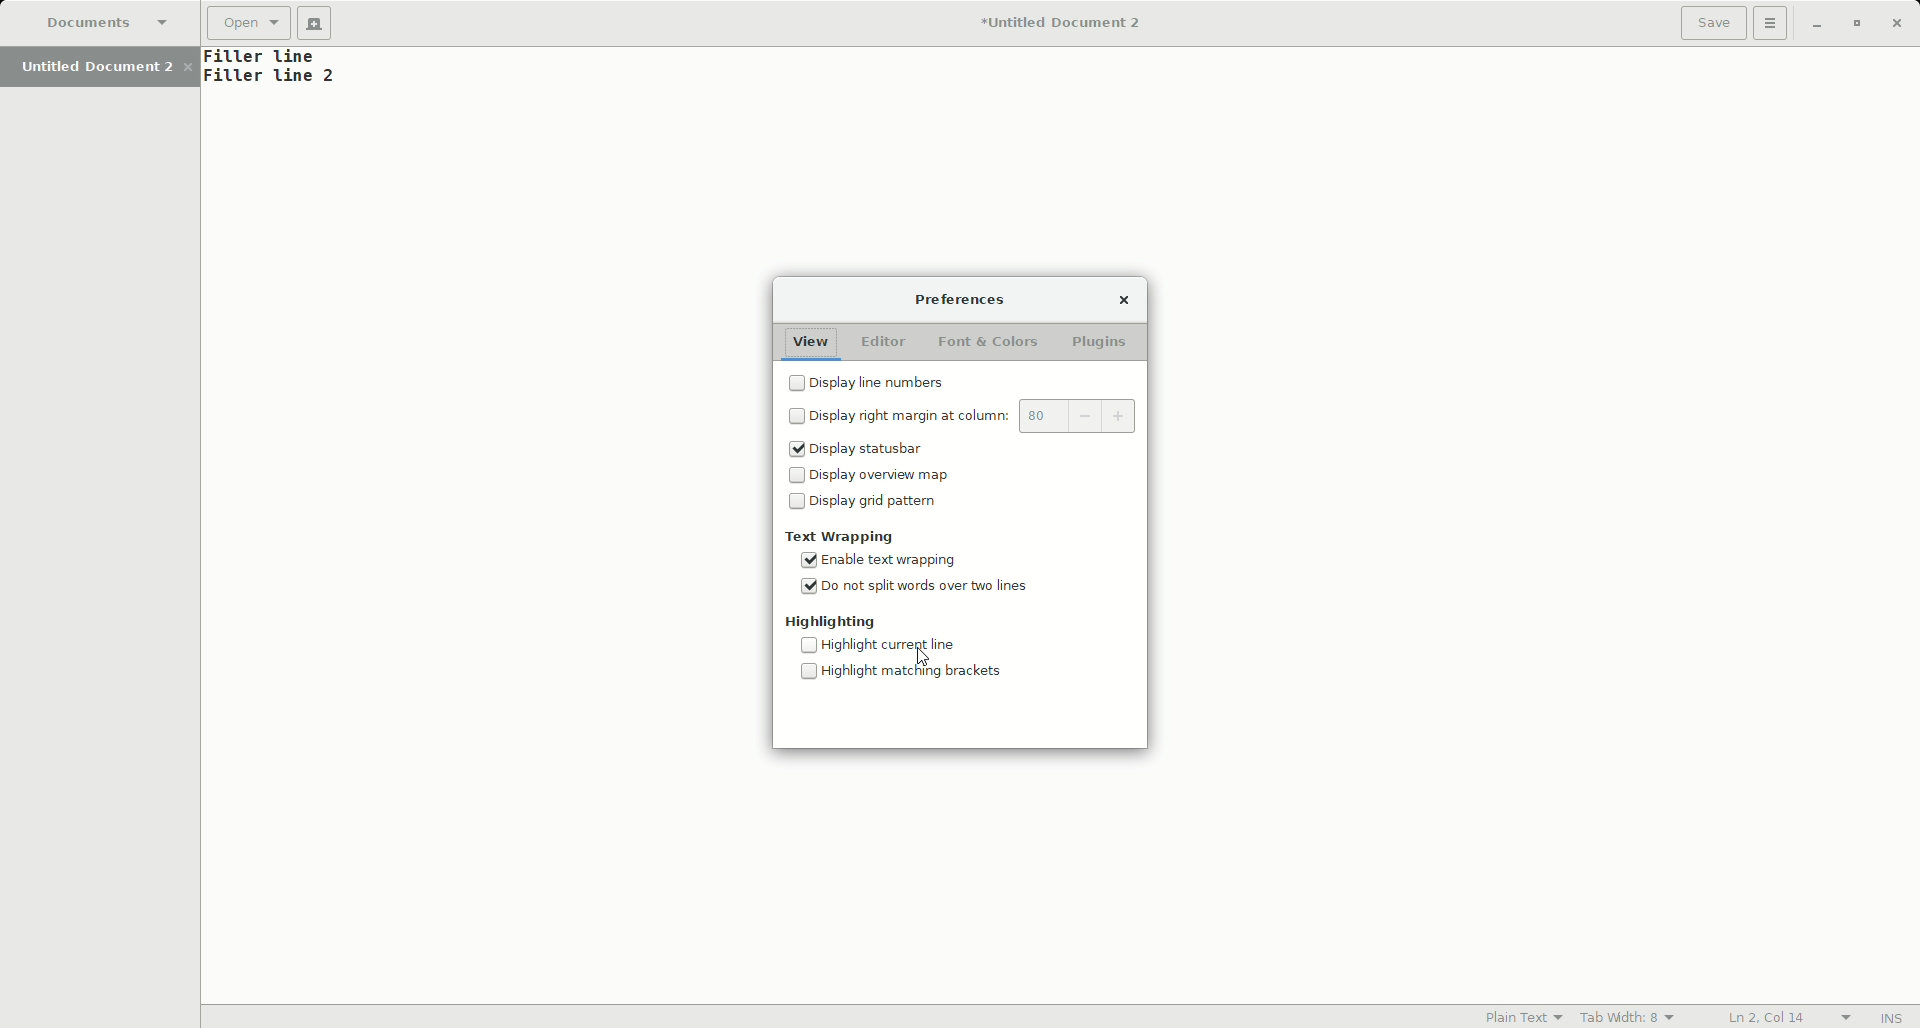  I want to click on Text line 2, so click(272, 78).